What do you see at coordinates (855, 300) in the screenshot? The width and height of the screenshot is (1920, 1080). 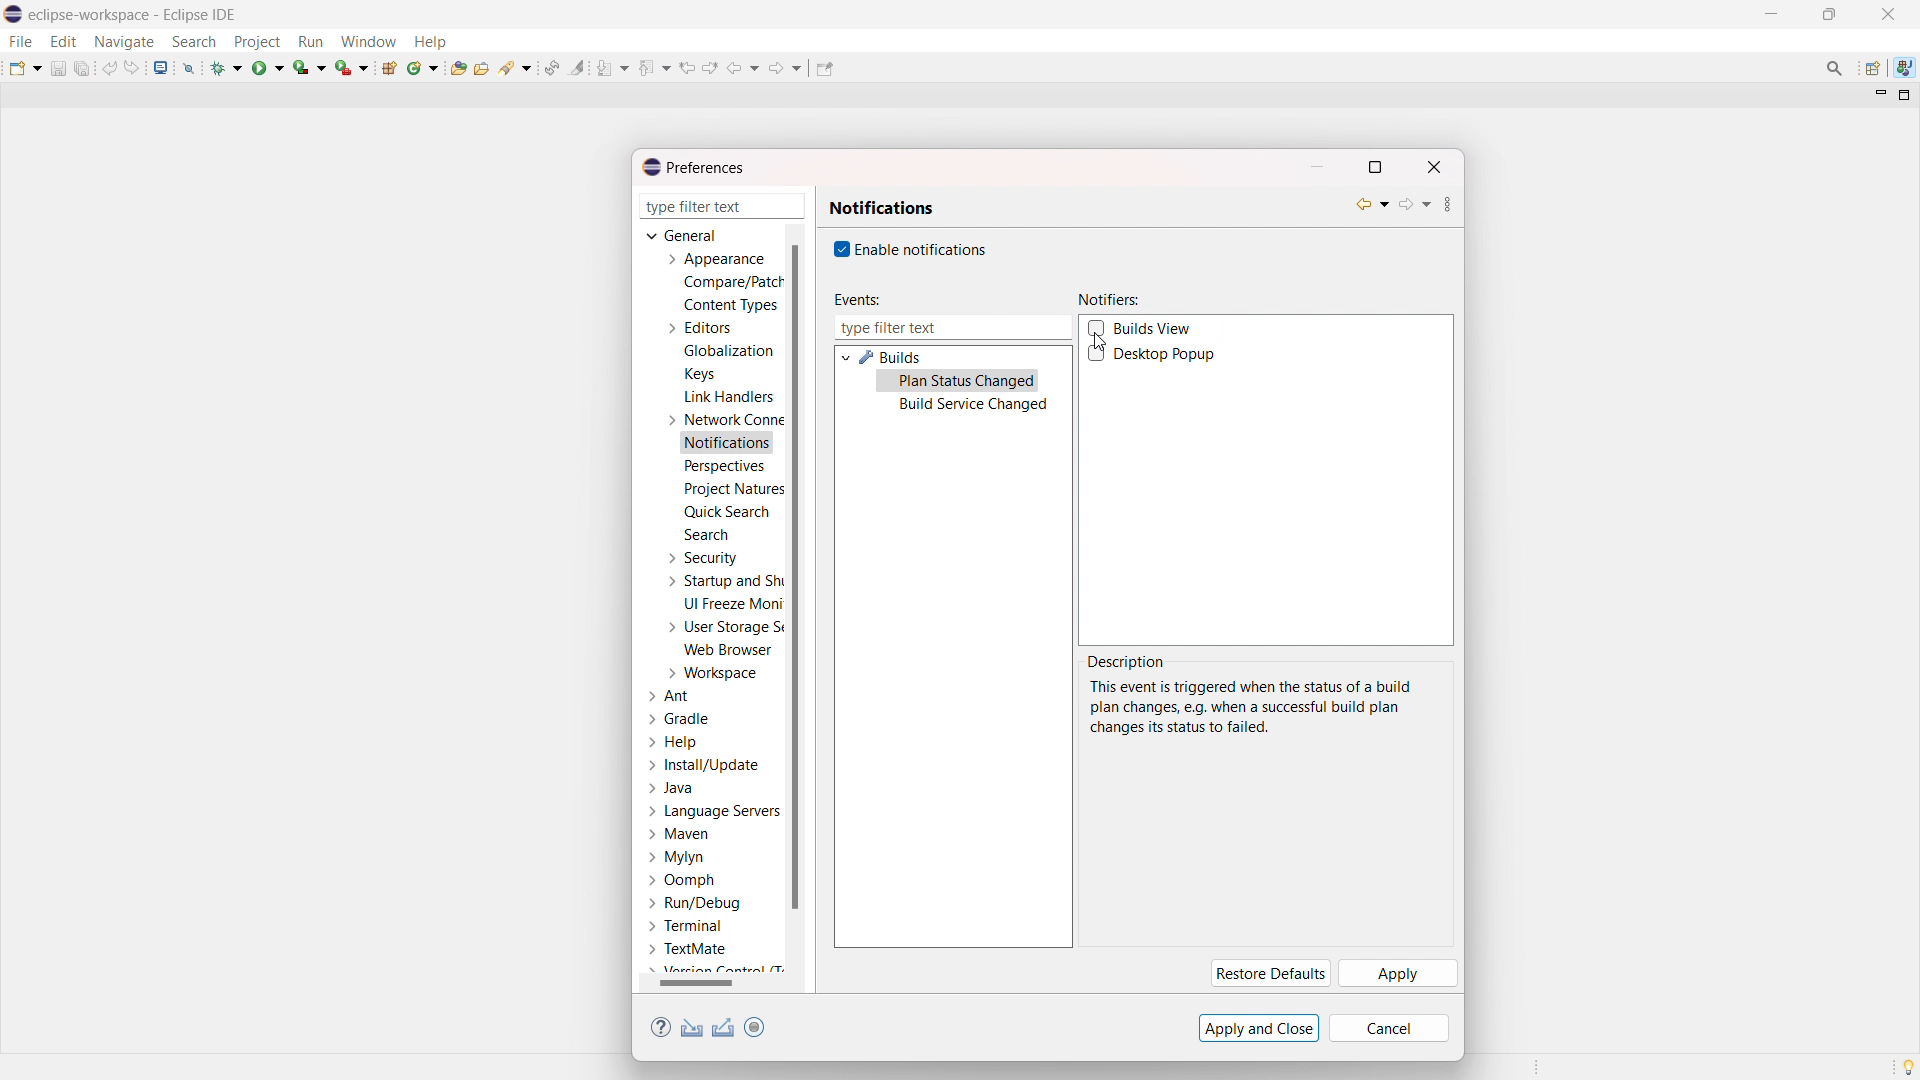 I see `events` at bounding box center [855, 300].